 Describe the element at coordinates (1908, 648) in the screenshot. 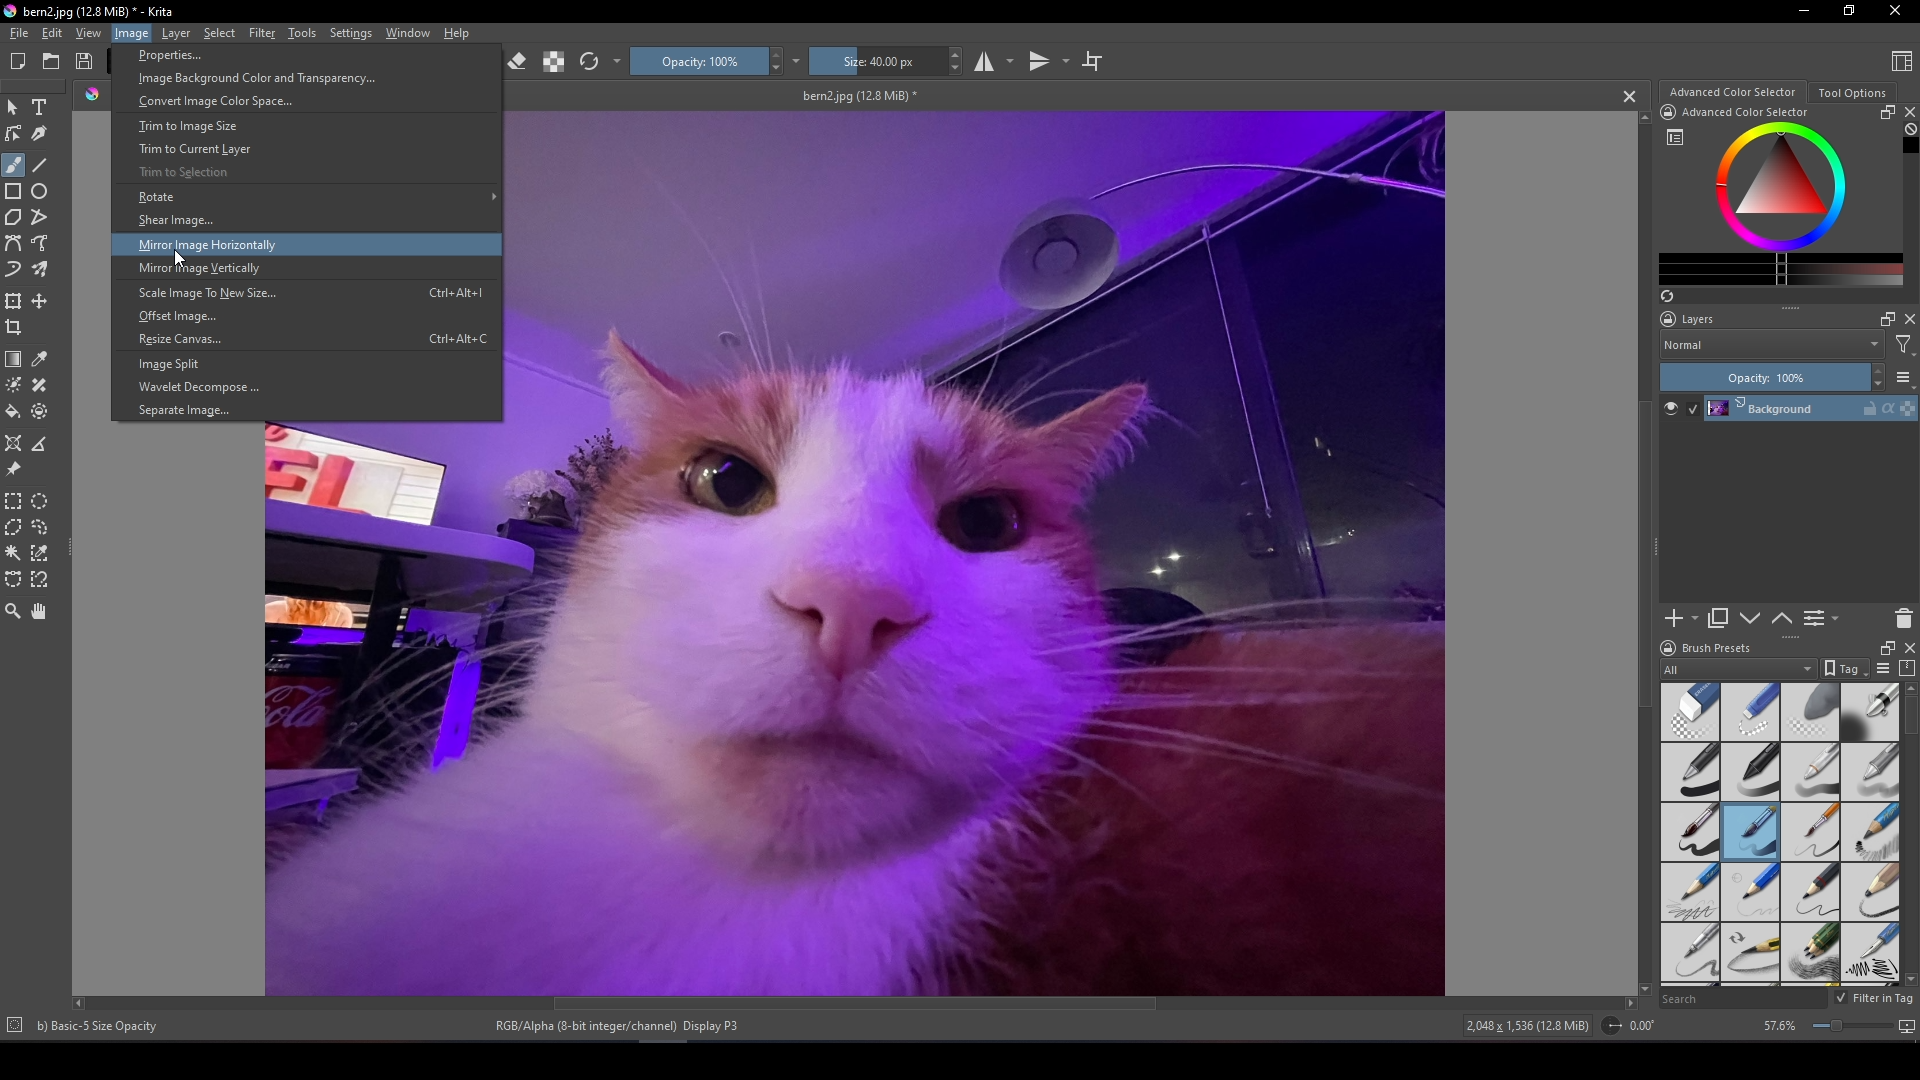

I see `Close brush docker` at that location.